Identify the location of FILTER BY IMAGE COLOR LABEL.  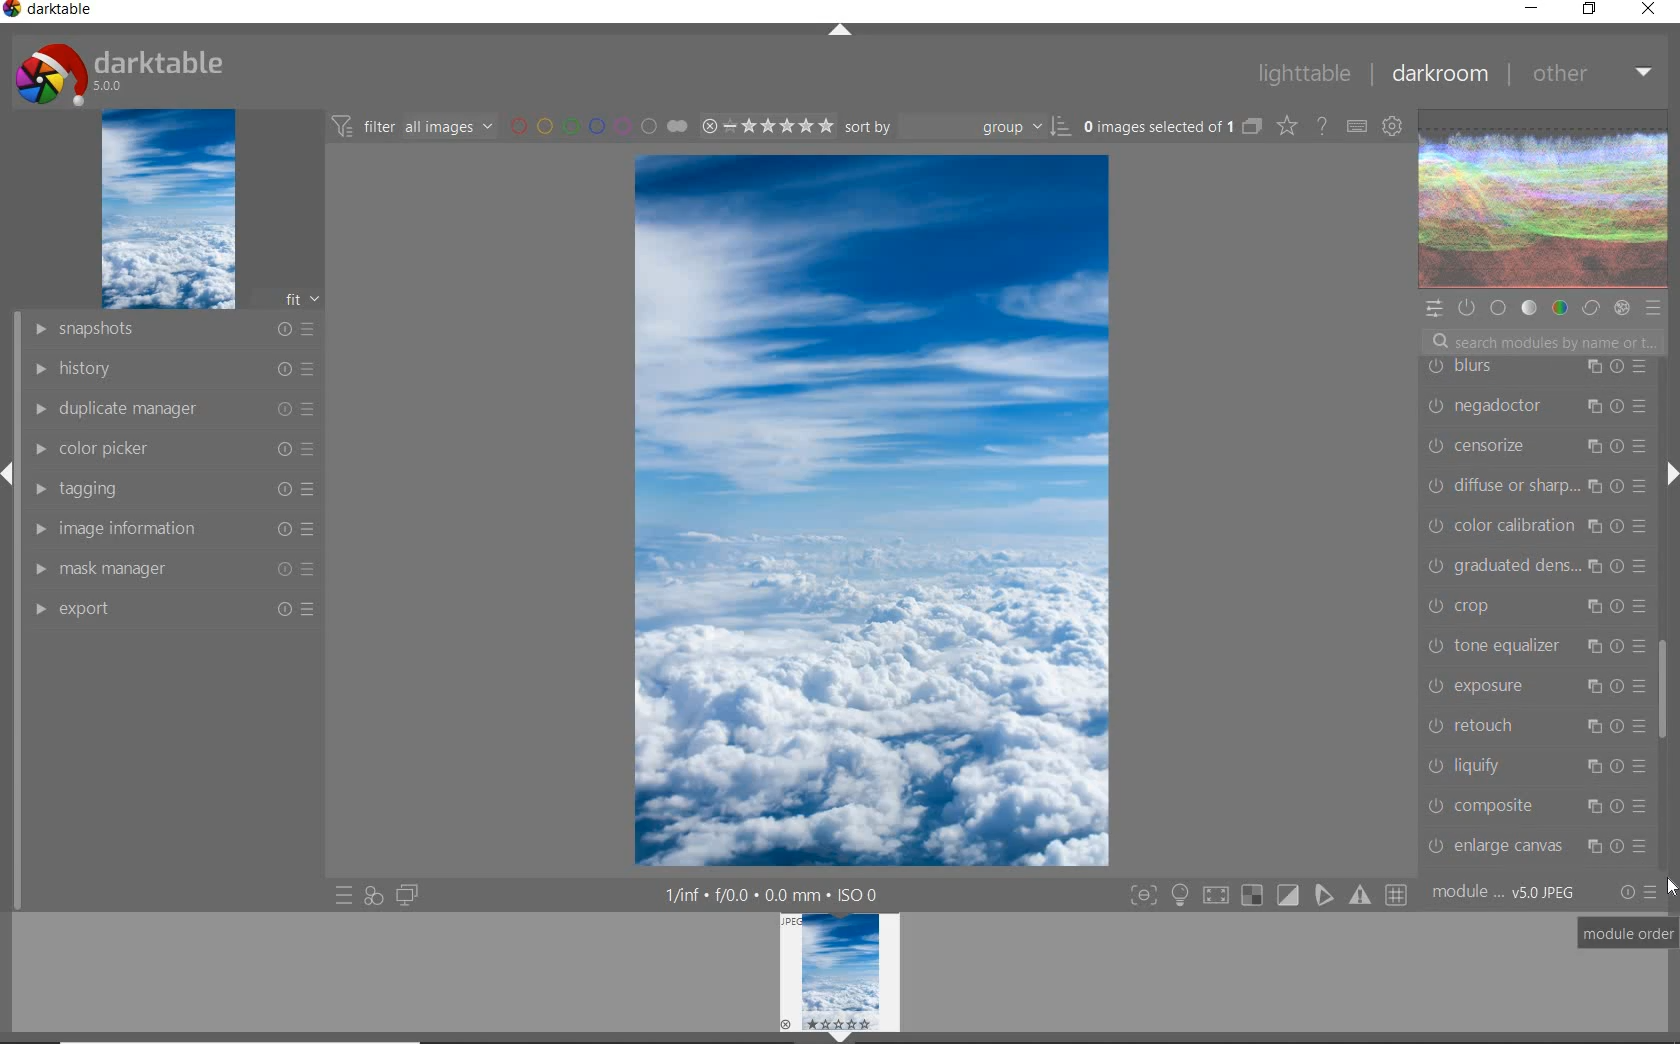
(597, 125).